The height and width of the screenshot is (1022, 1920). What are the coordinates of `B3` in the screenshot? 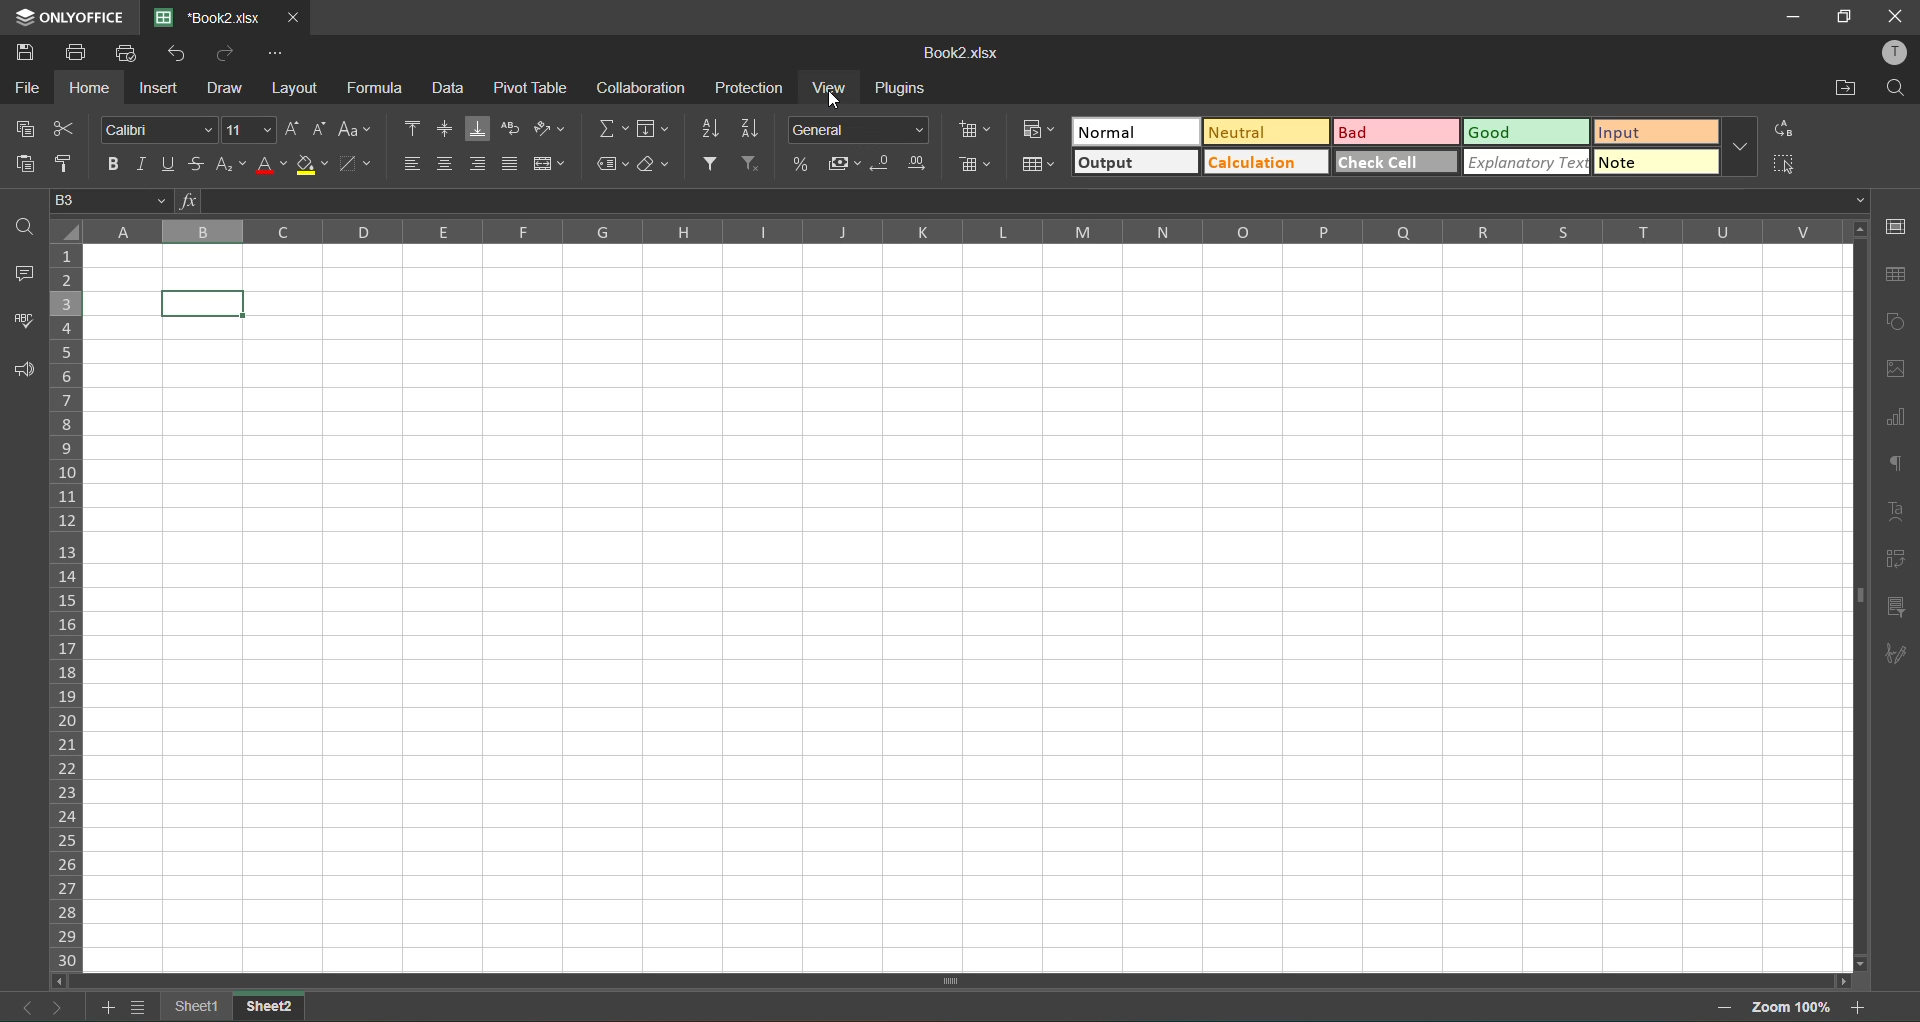 It's located at (108, 204).